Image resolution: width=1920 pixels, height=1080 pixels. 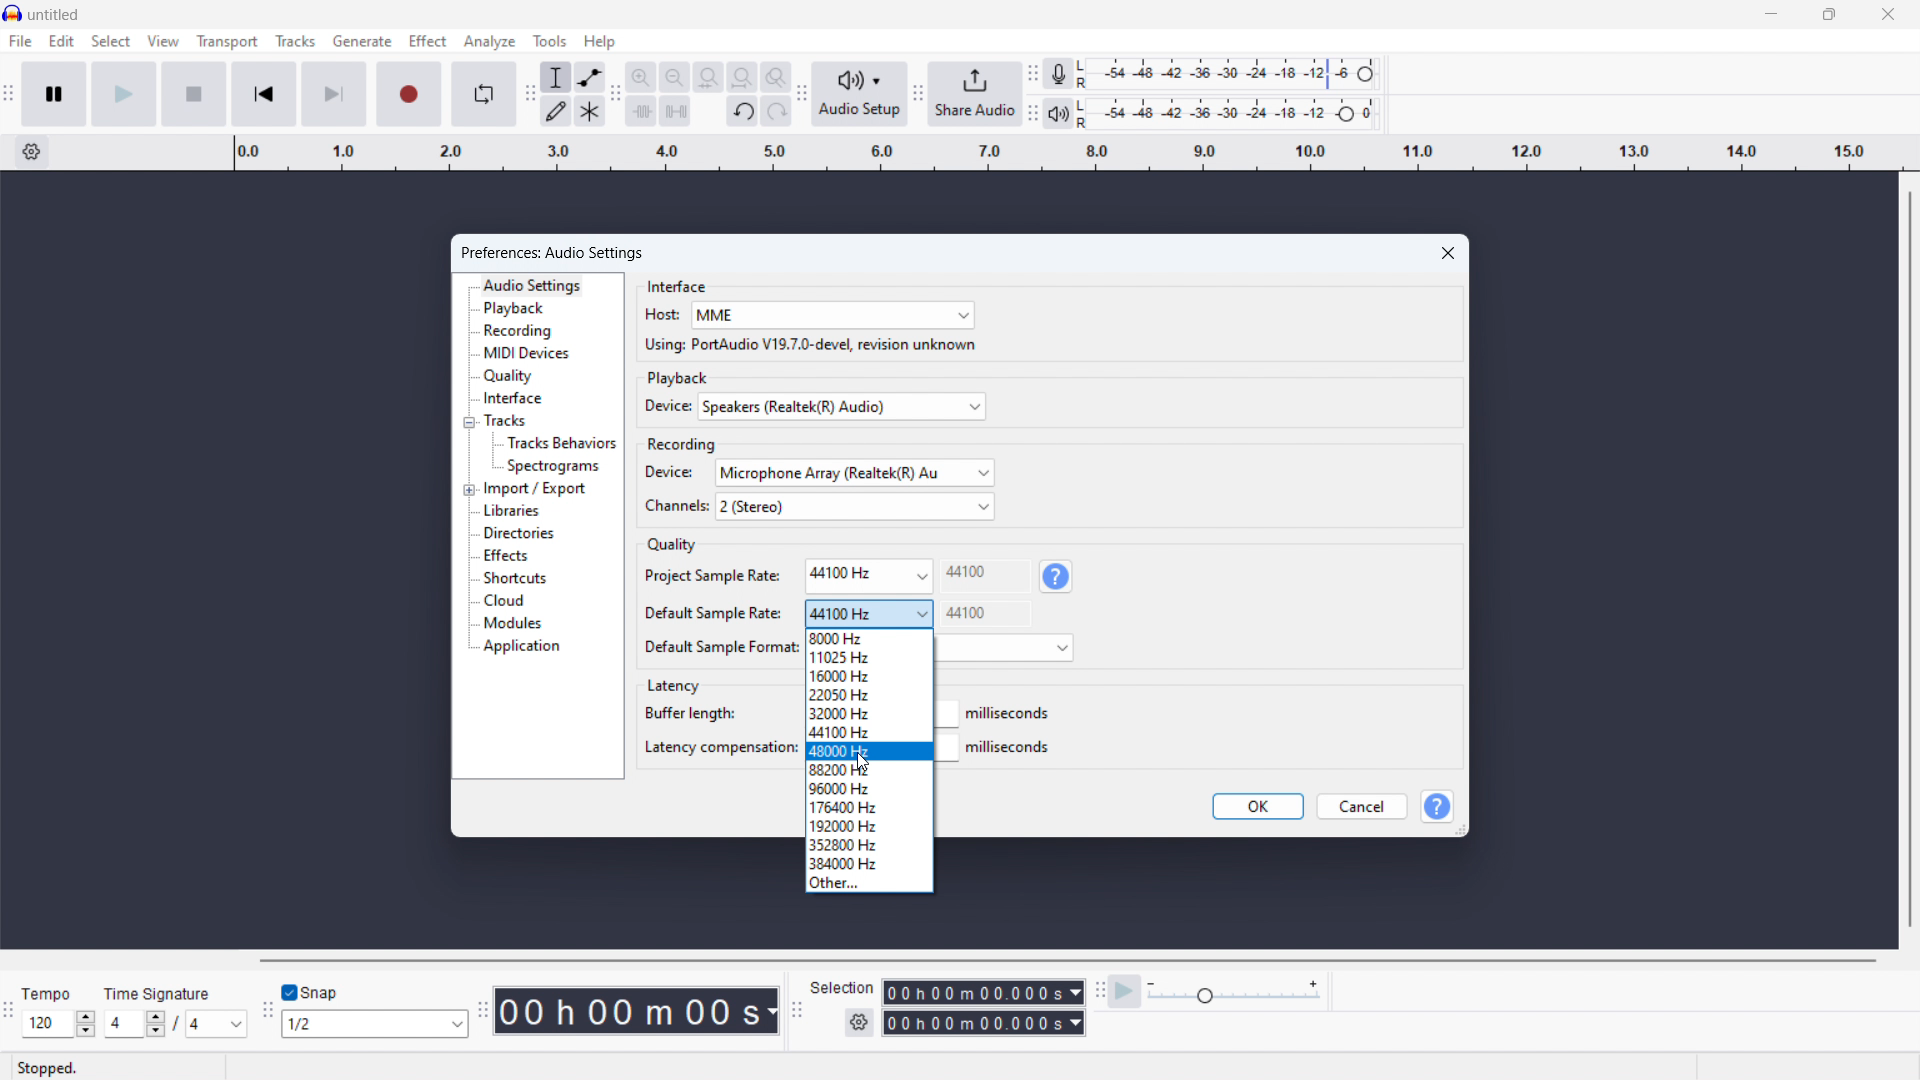 What do you see at coordinates (54, 15) in the screenshot?
I see `title` at bounding box center [54, 15].